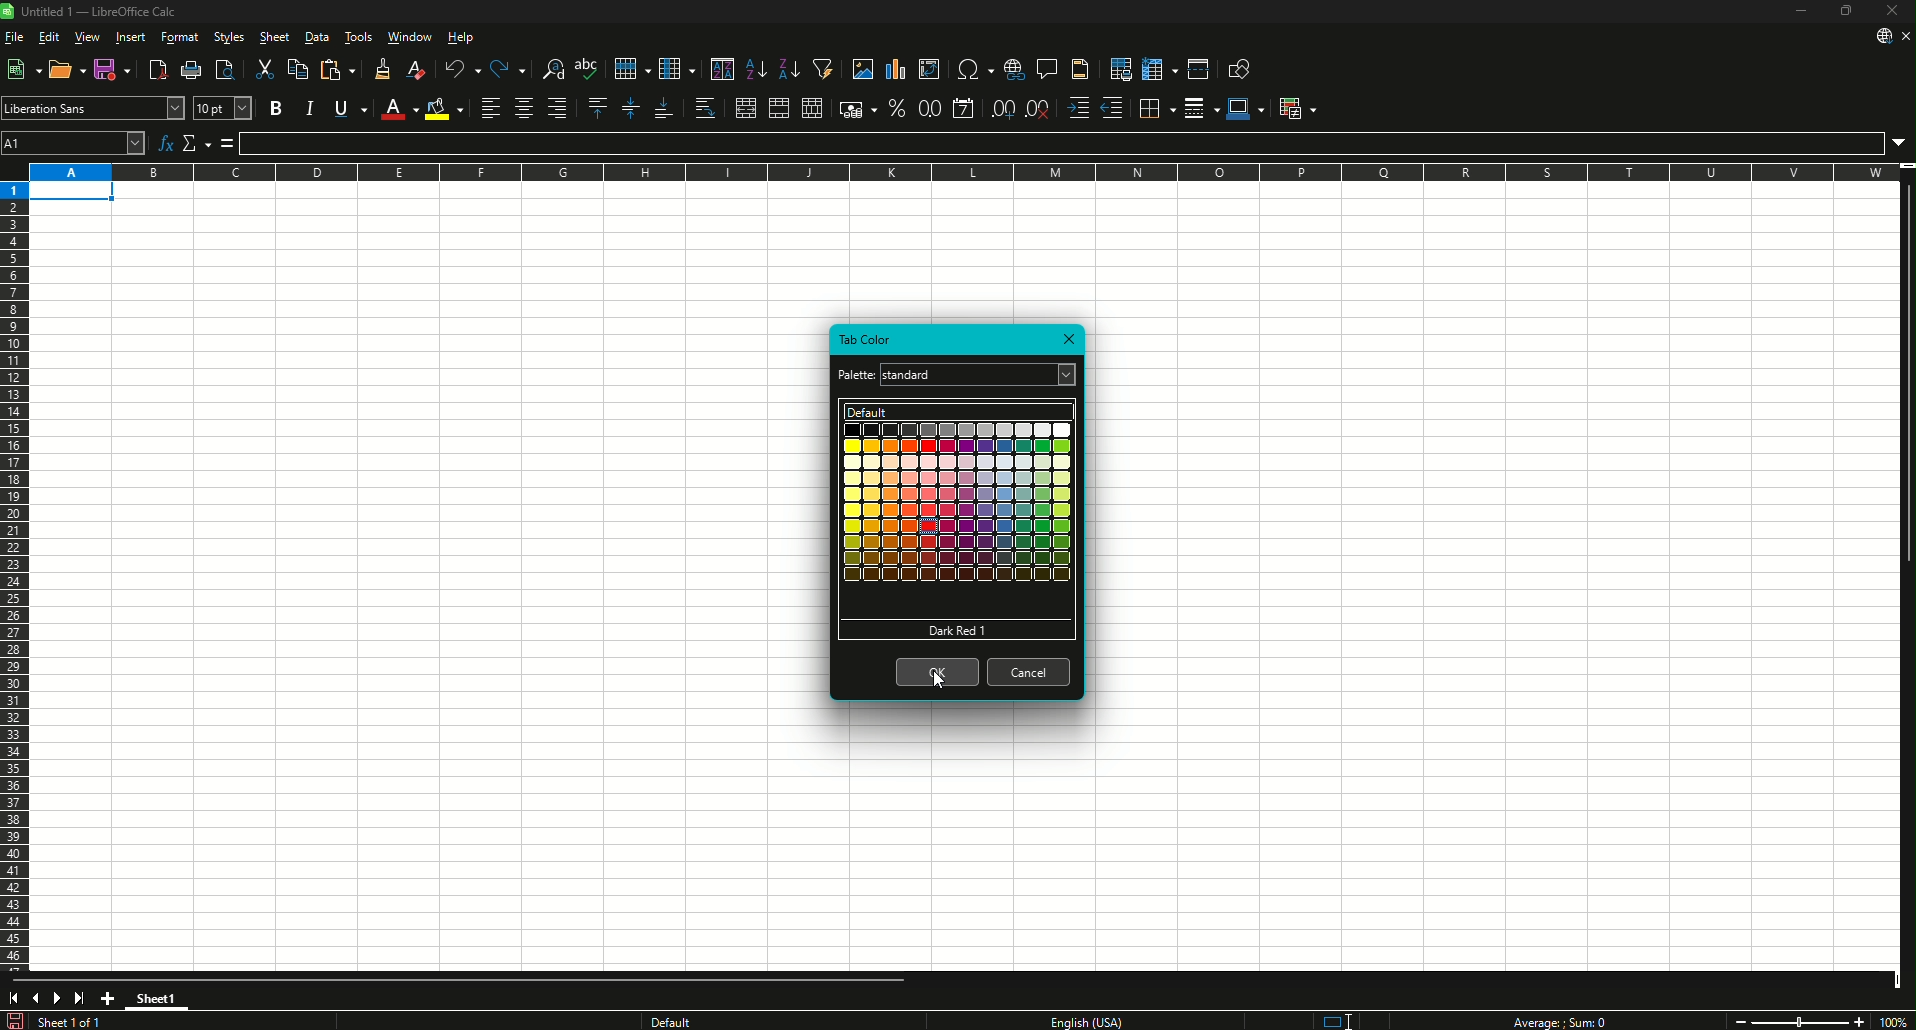 This screenshot has width=1916, height=1030. I want to click on Horizontal slide bar, so click(463, 980).